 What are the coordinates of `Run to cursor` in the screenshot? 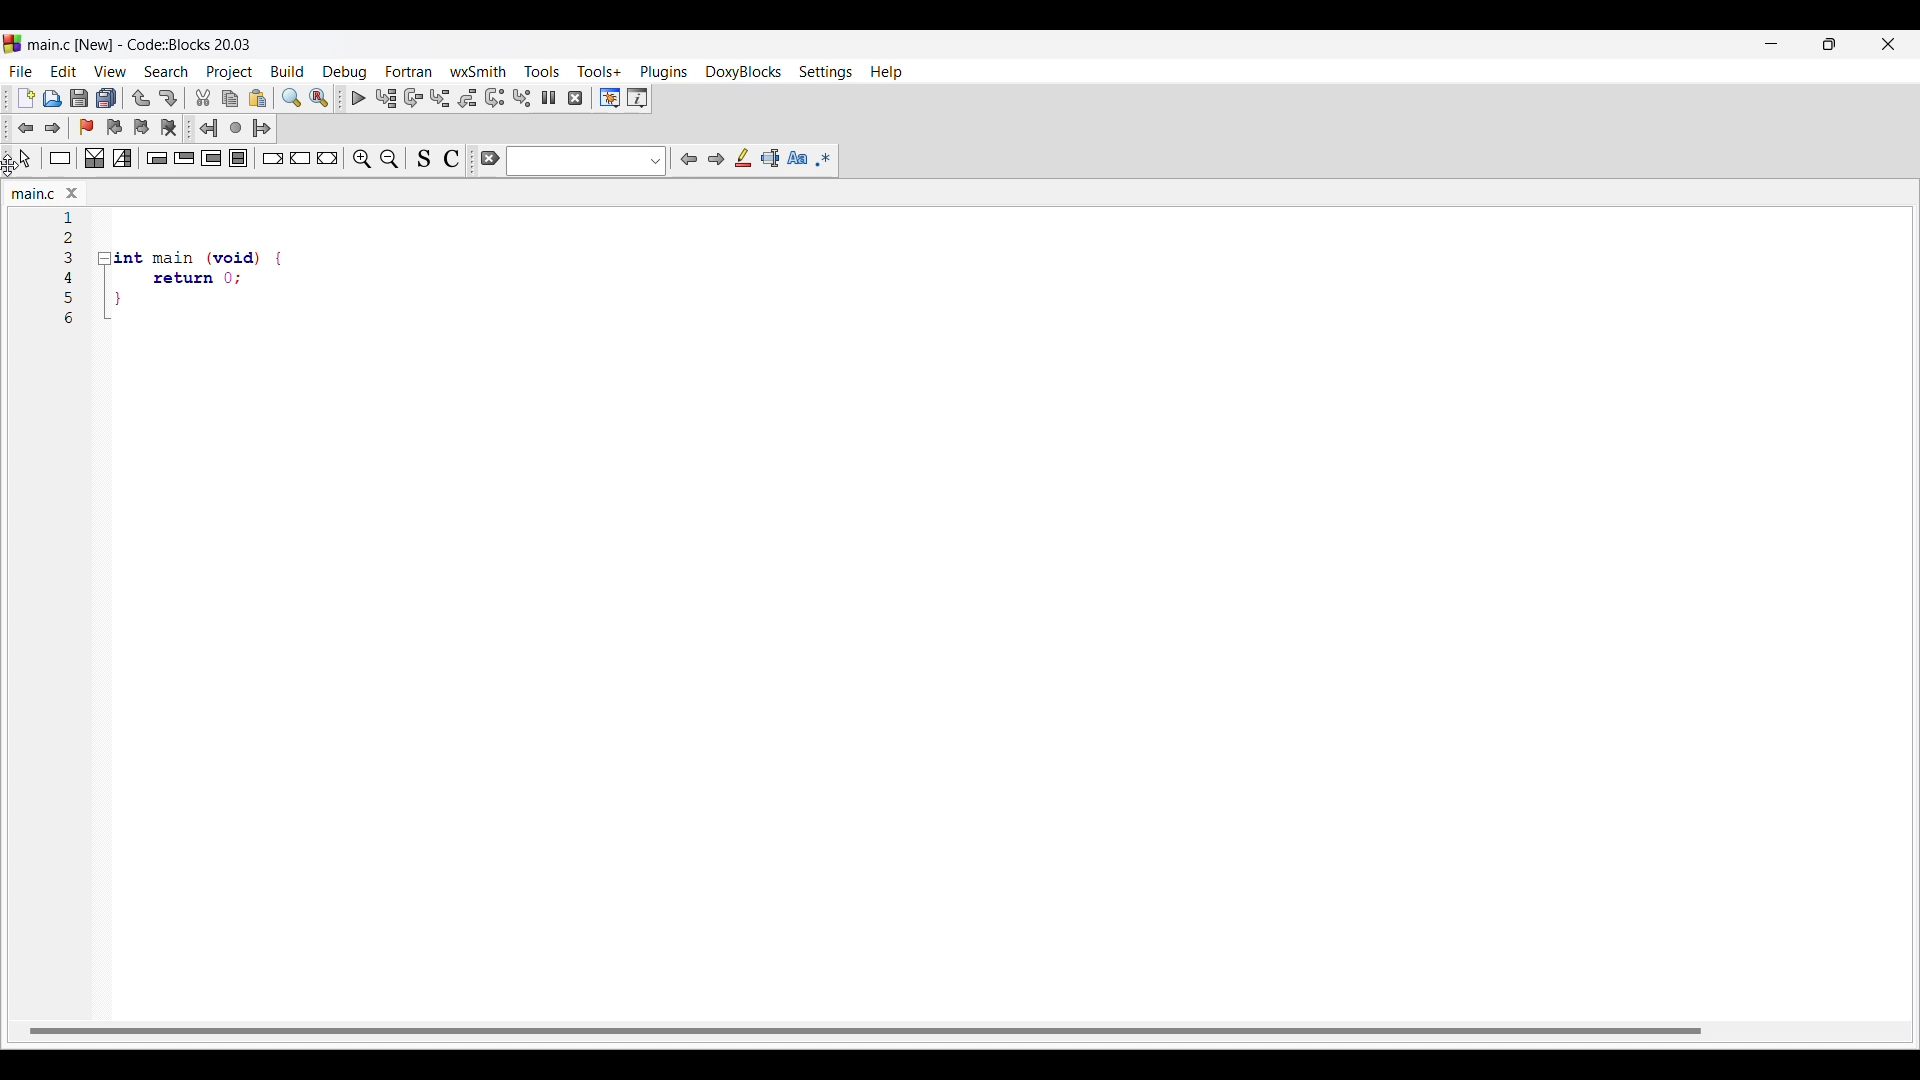 It's located at (386, 99).